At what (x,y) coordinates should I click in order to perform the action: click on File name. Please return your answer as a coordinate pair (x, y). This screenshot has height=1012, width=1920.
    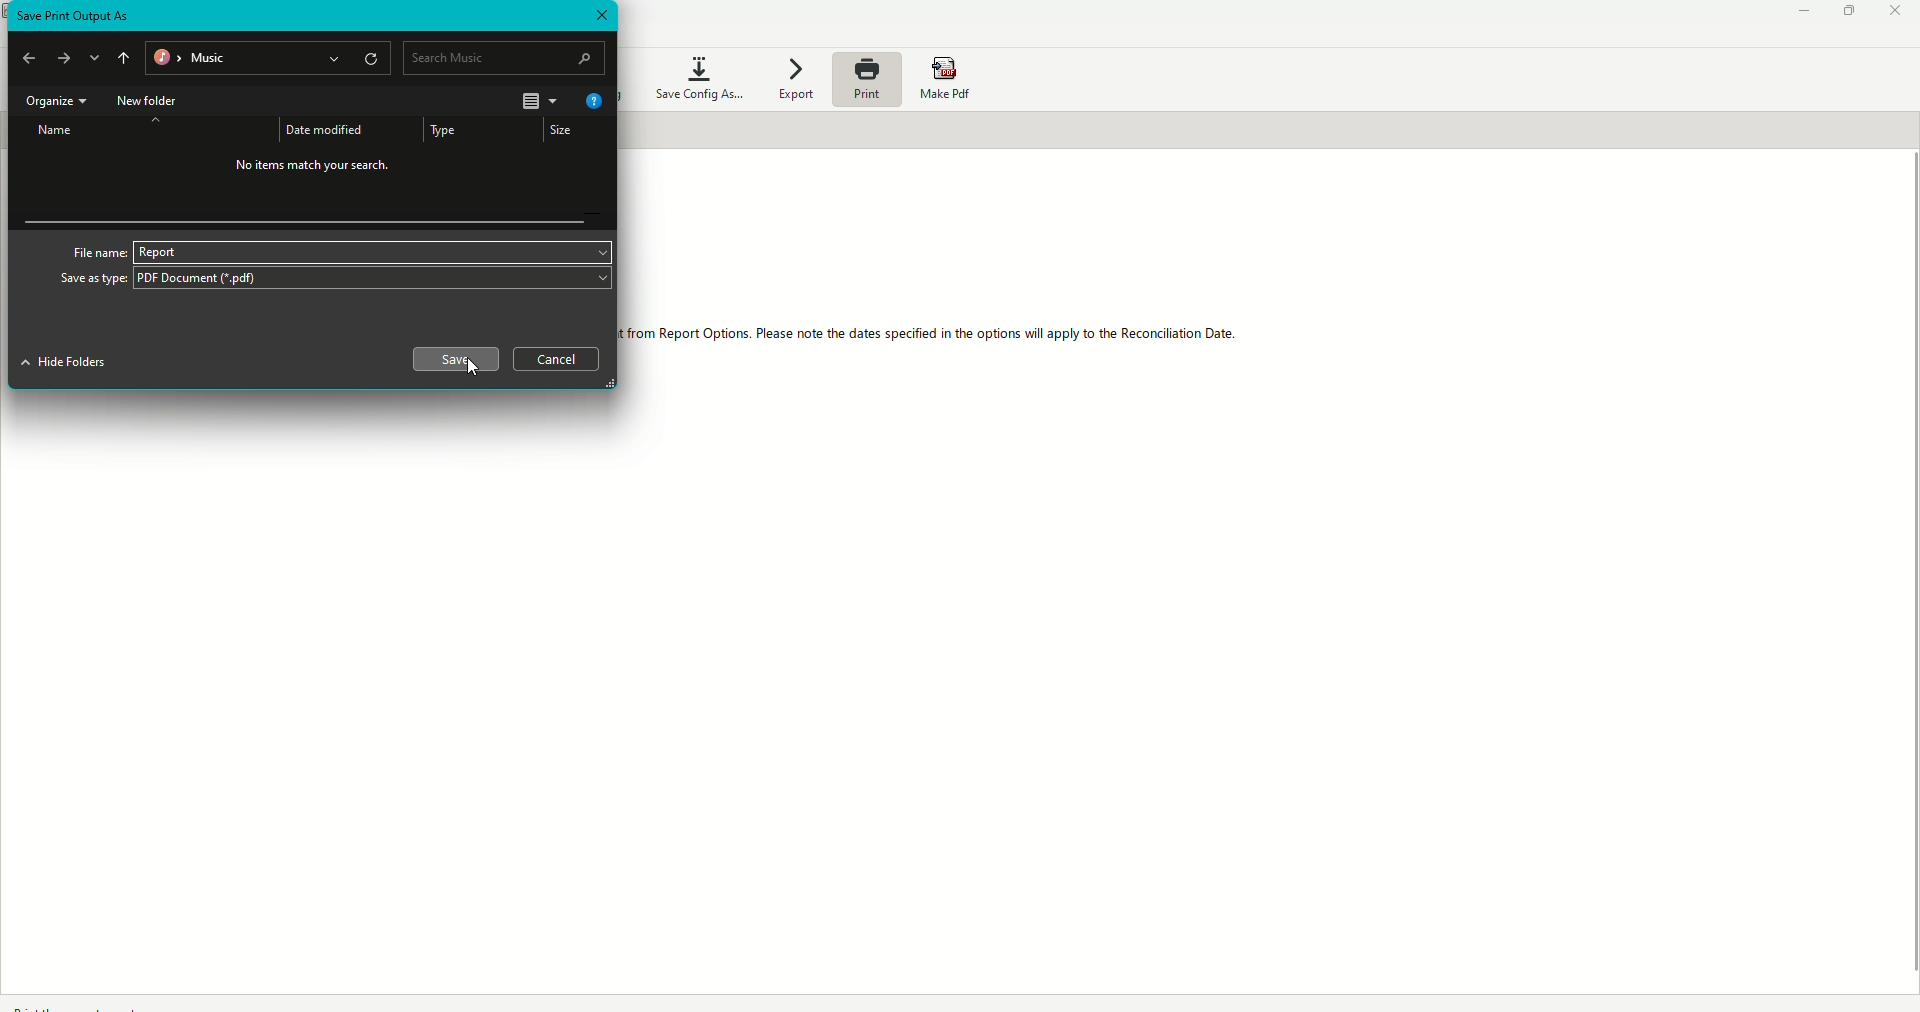
    Looking at the image, I should click on (95, 251).